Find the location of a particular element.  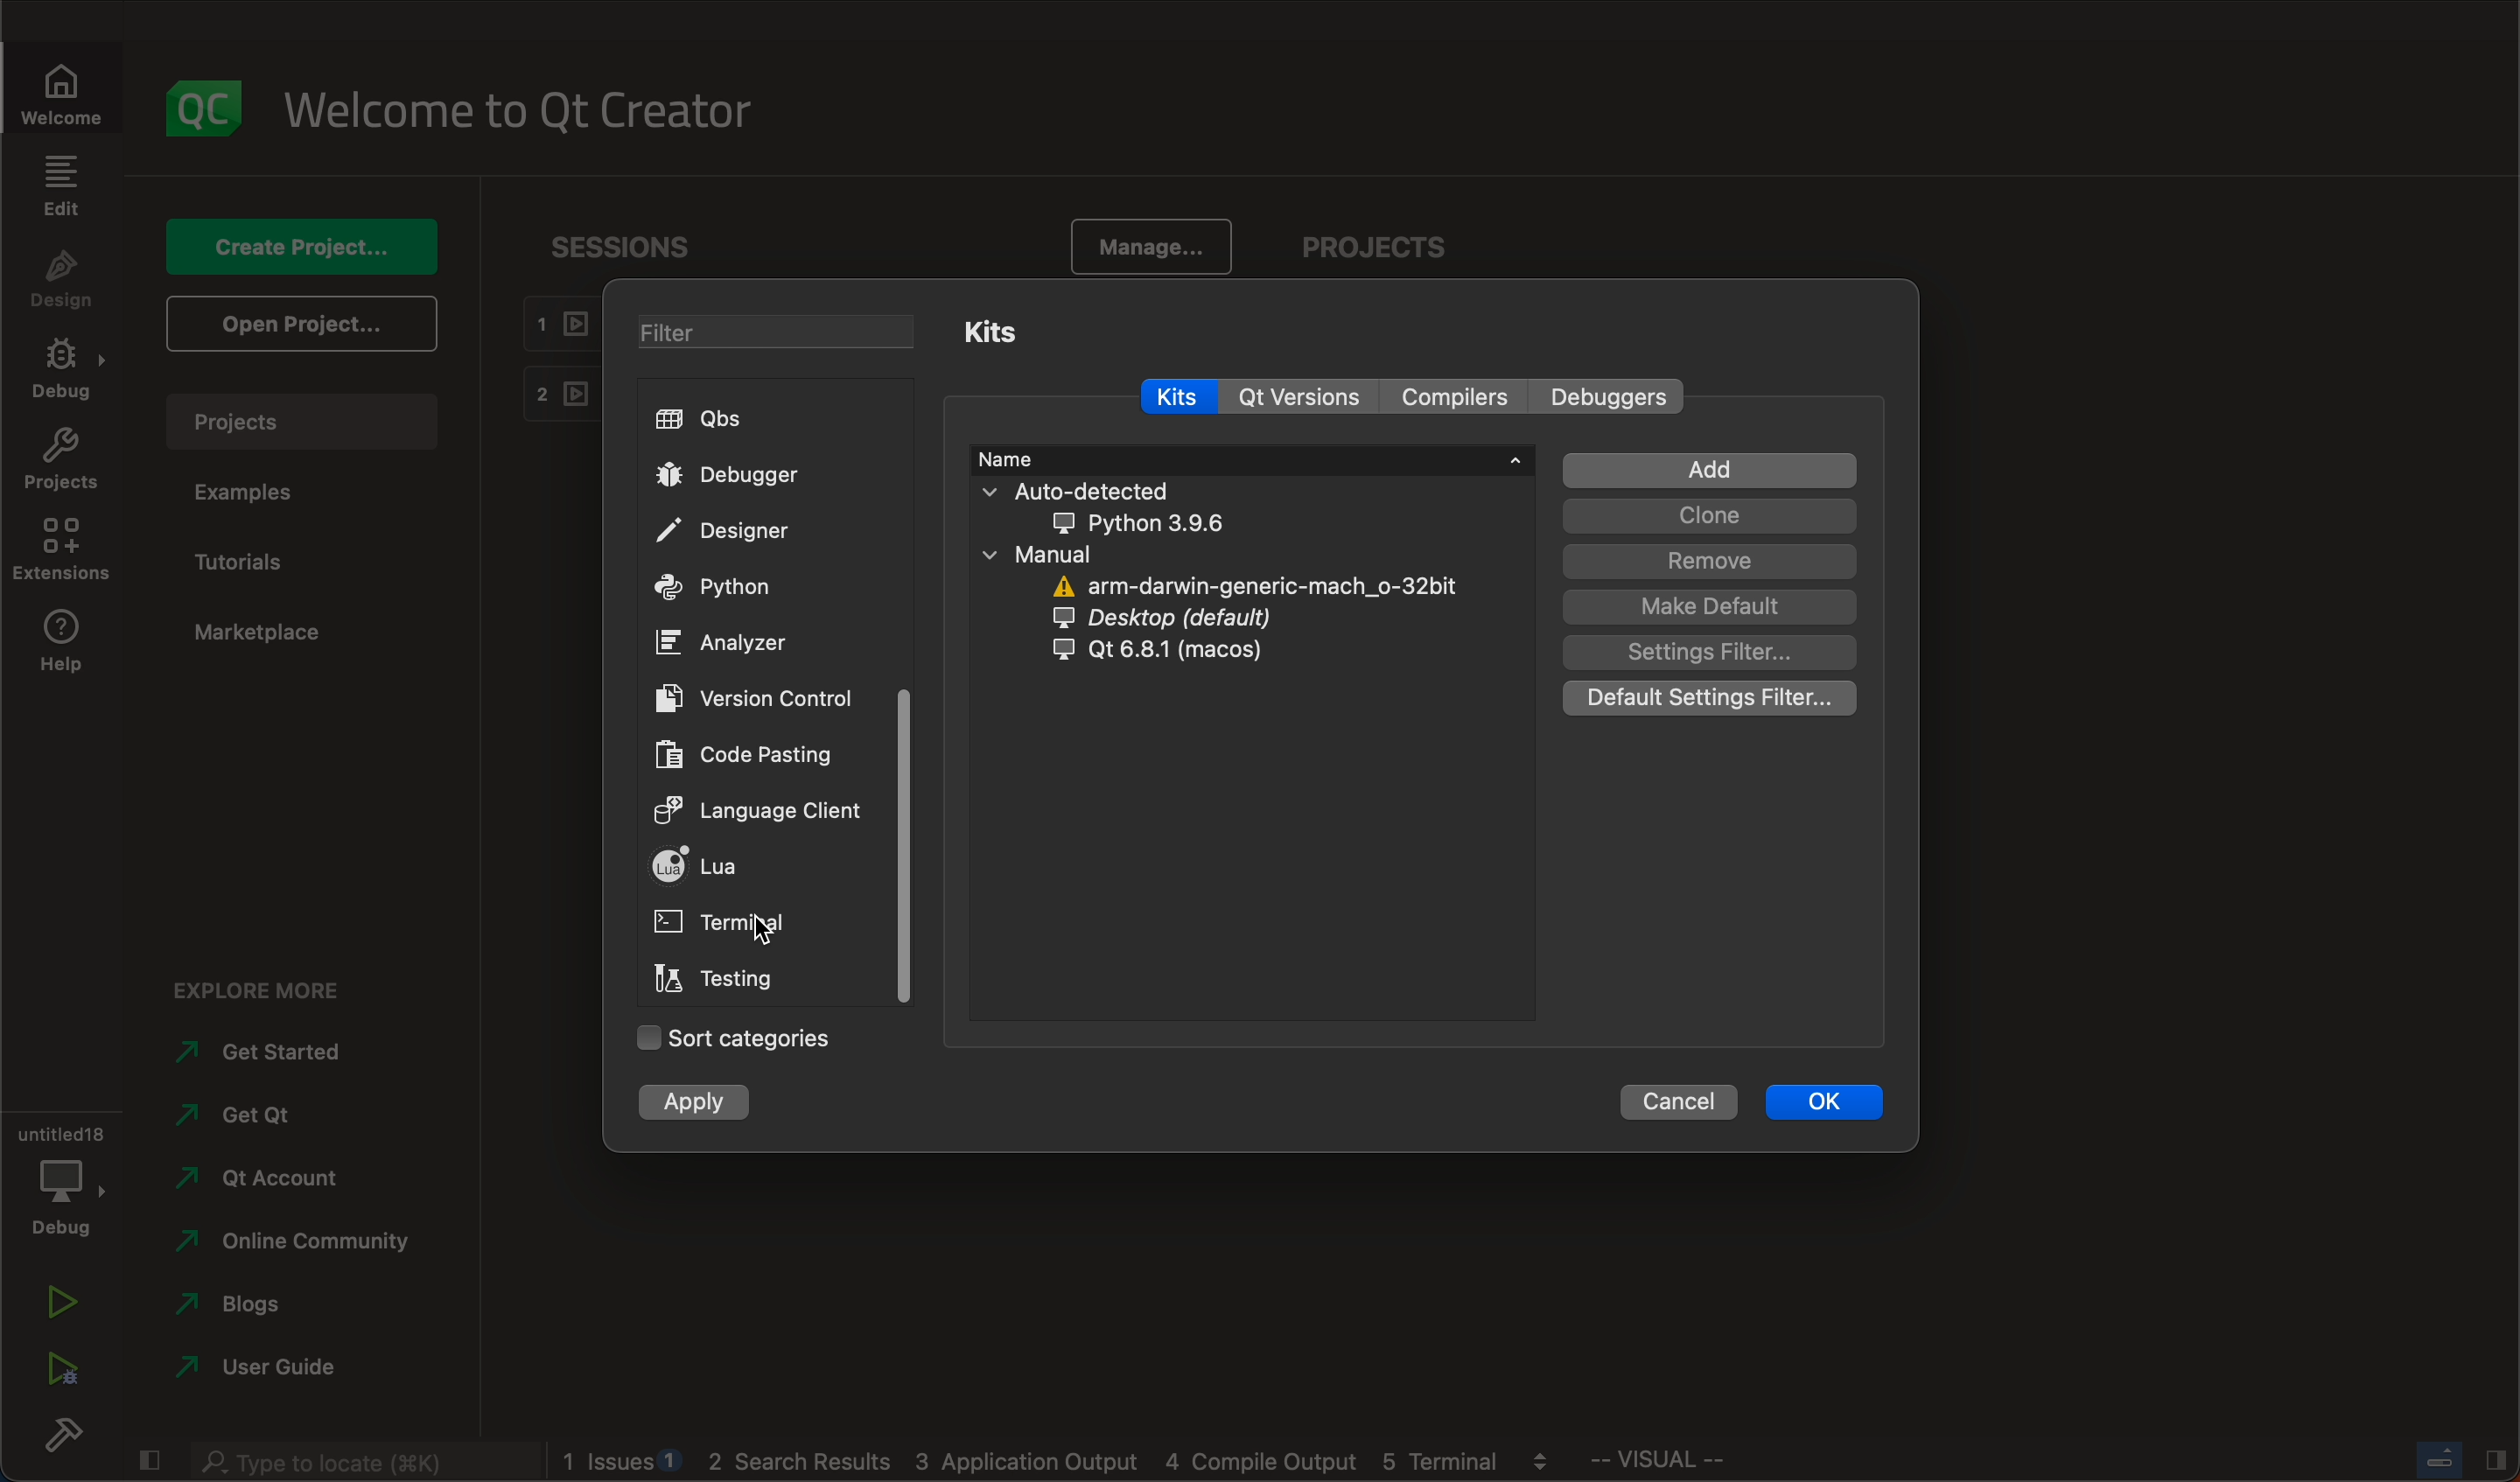

logs is located at coordinates (1067, 1465).